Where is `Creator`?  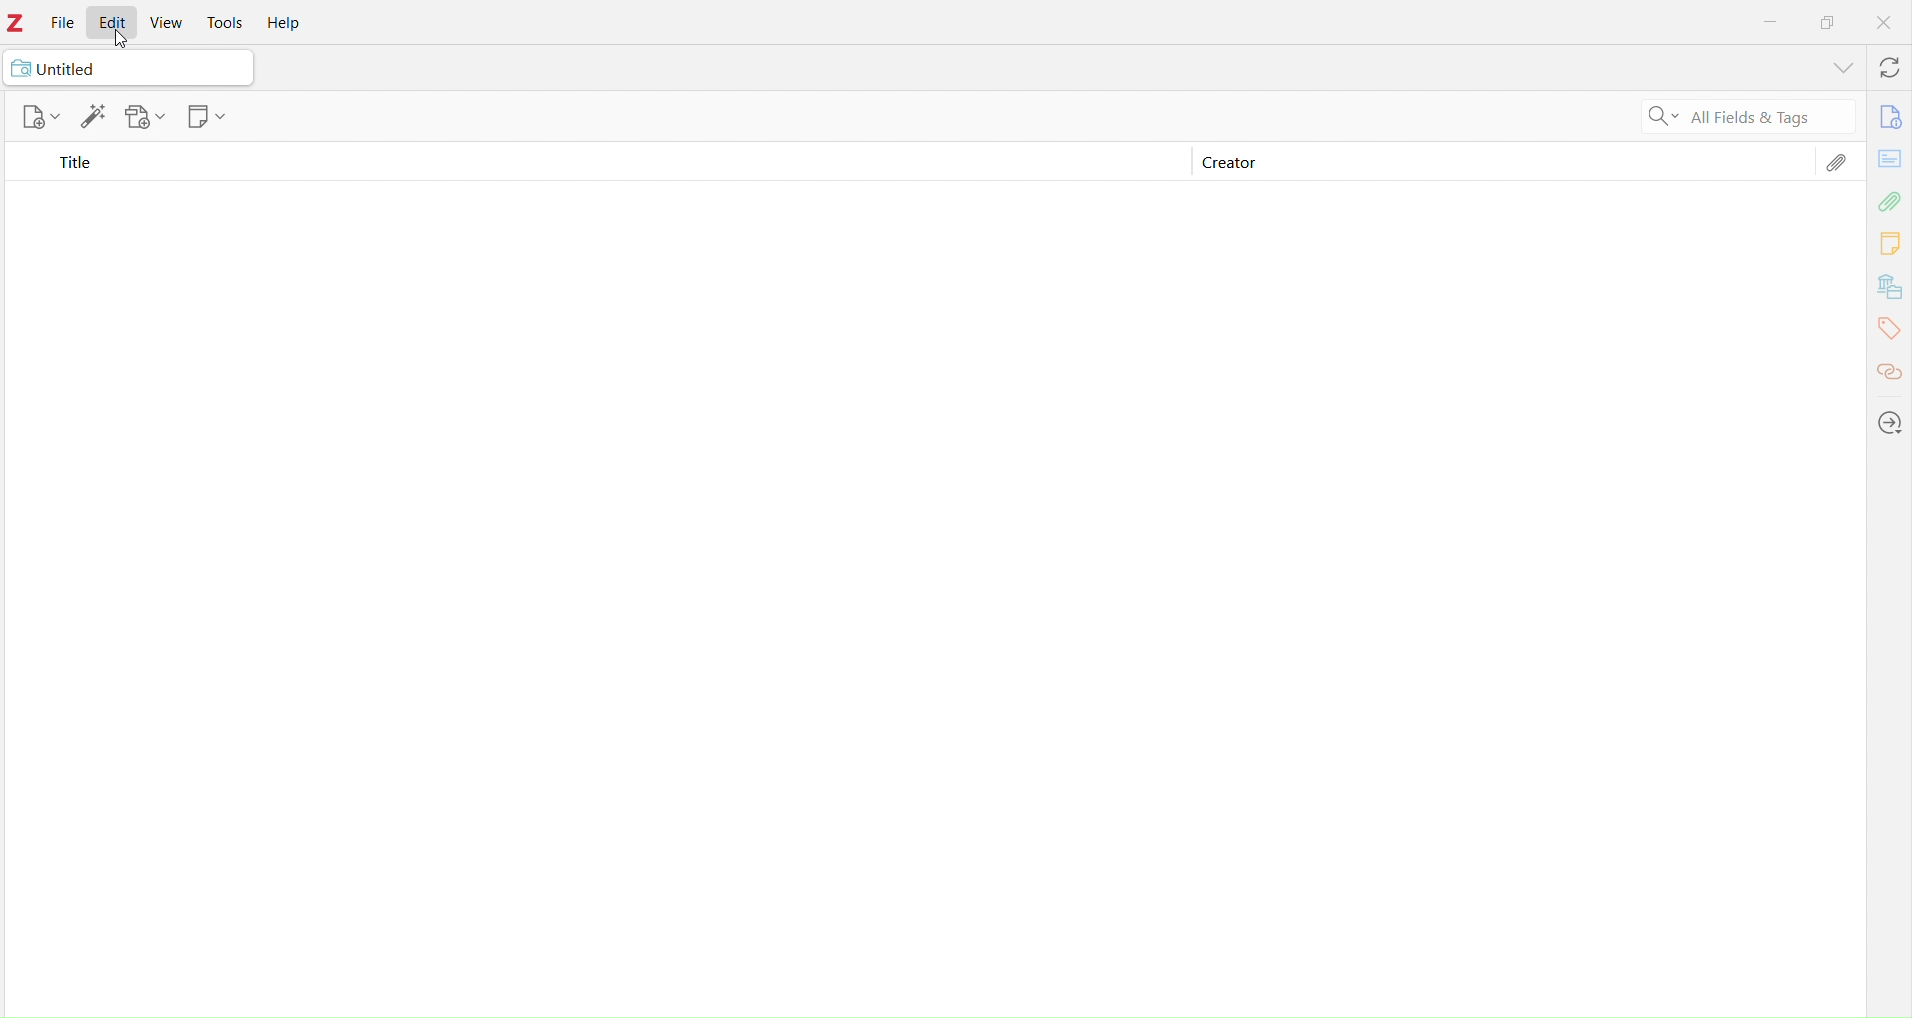
Creator is located at coordinates (1226, 164).